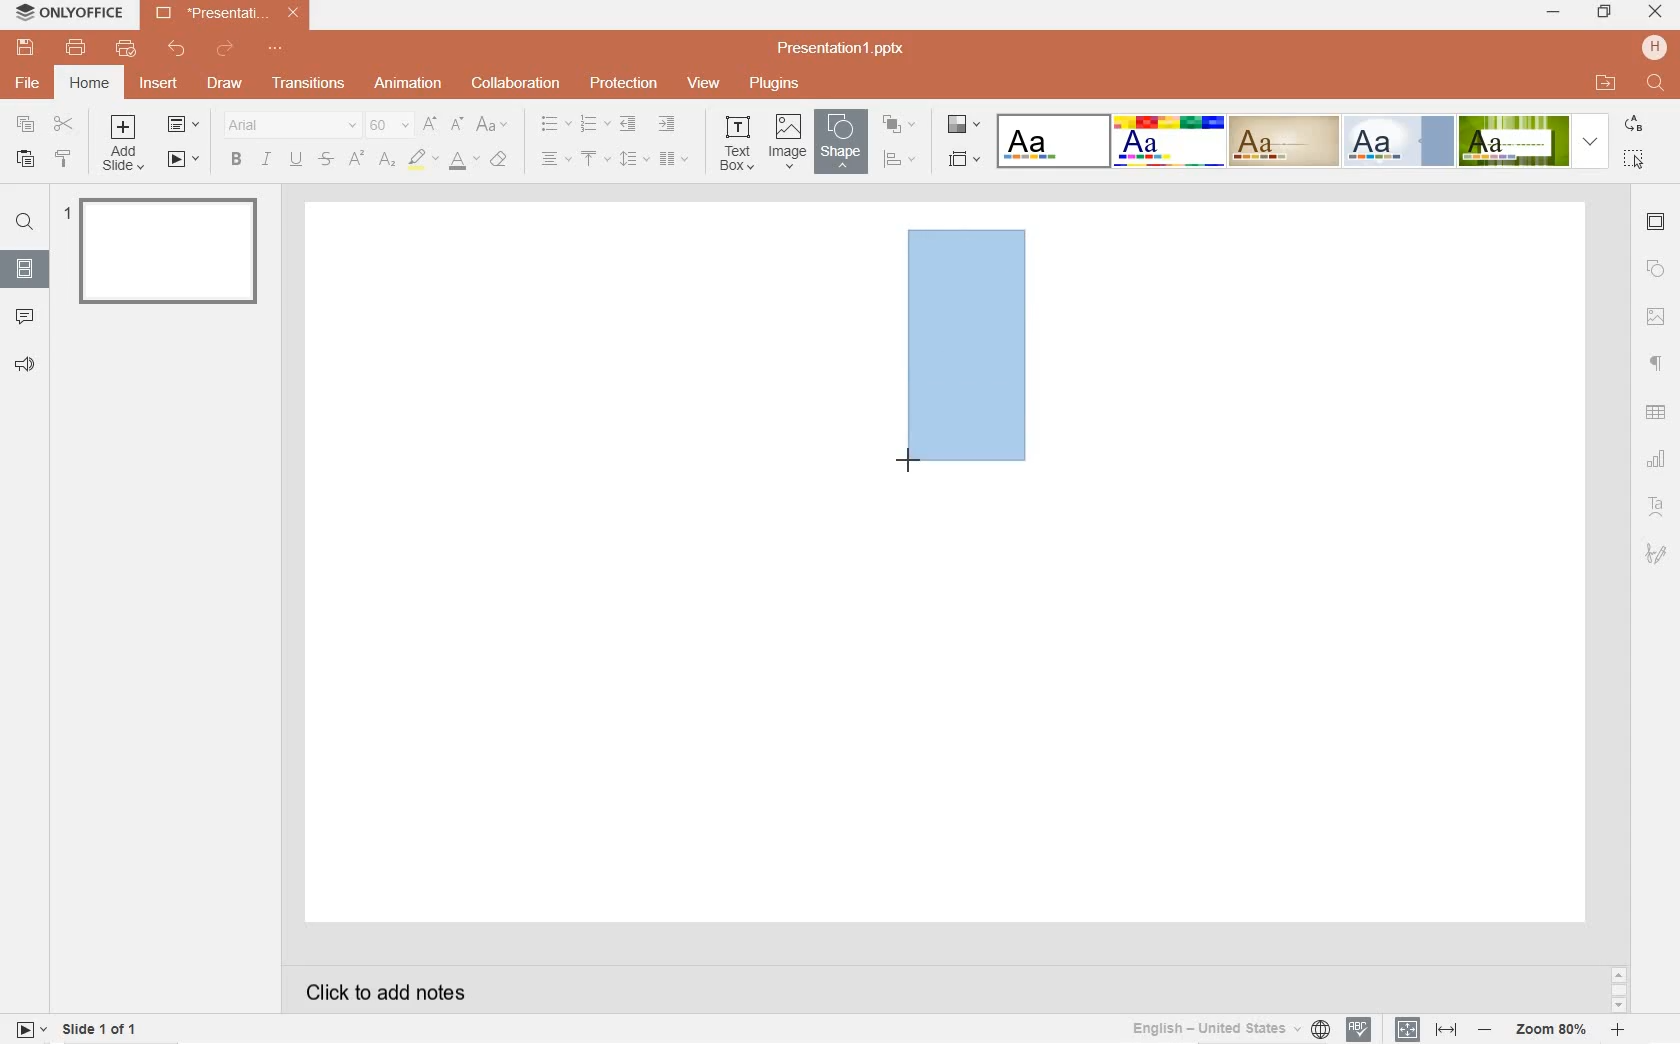 This screenshot has width=1680, height=1044. I want to click on change color theme, so click(961, 128).